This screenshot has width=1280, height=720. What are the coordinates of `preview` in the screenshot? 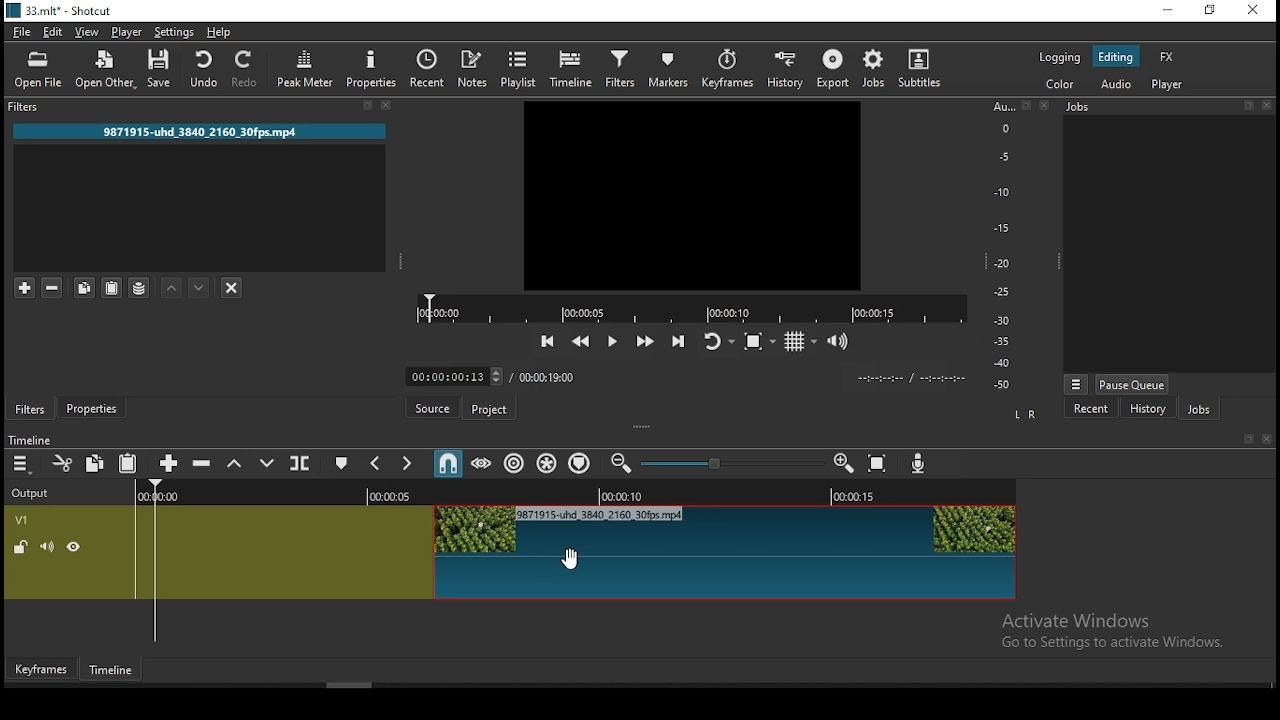 It's located at (691, 194).